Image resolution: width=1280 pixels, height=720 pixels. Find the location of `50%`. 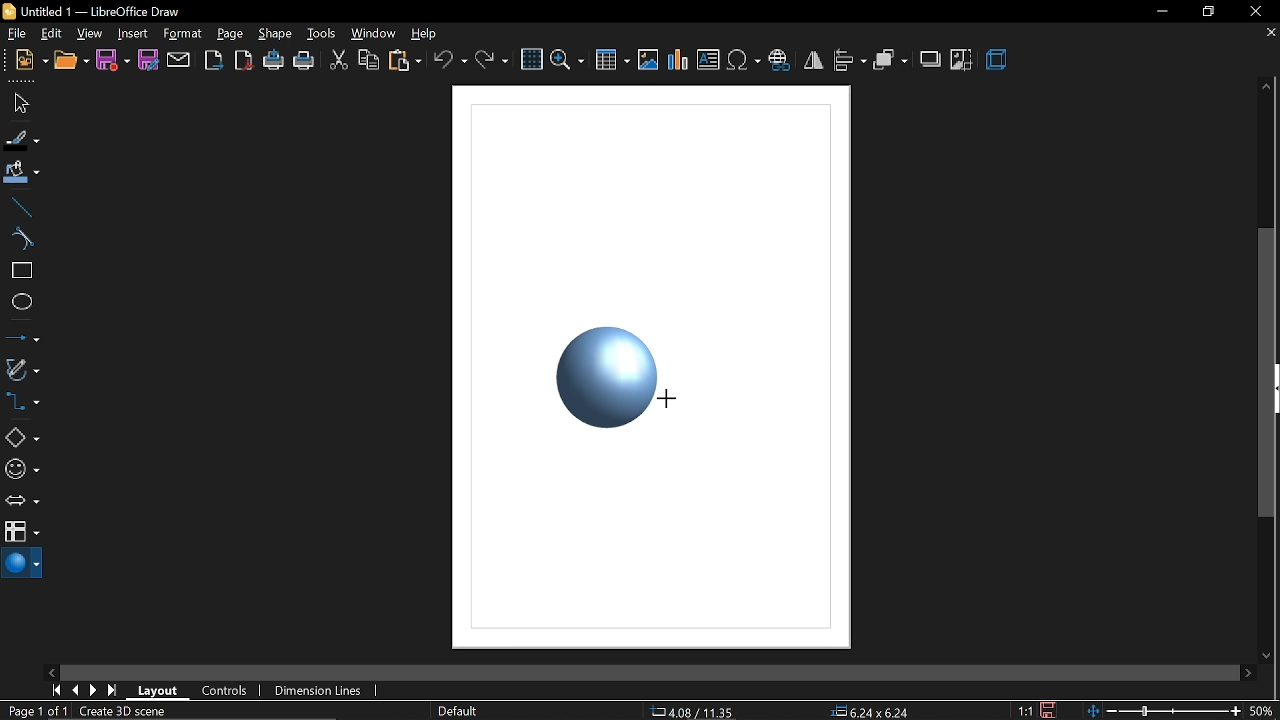

50% is located at coordinates (1264, 710).